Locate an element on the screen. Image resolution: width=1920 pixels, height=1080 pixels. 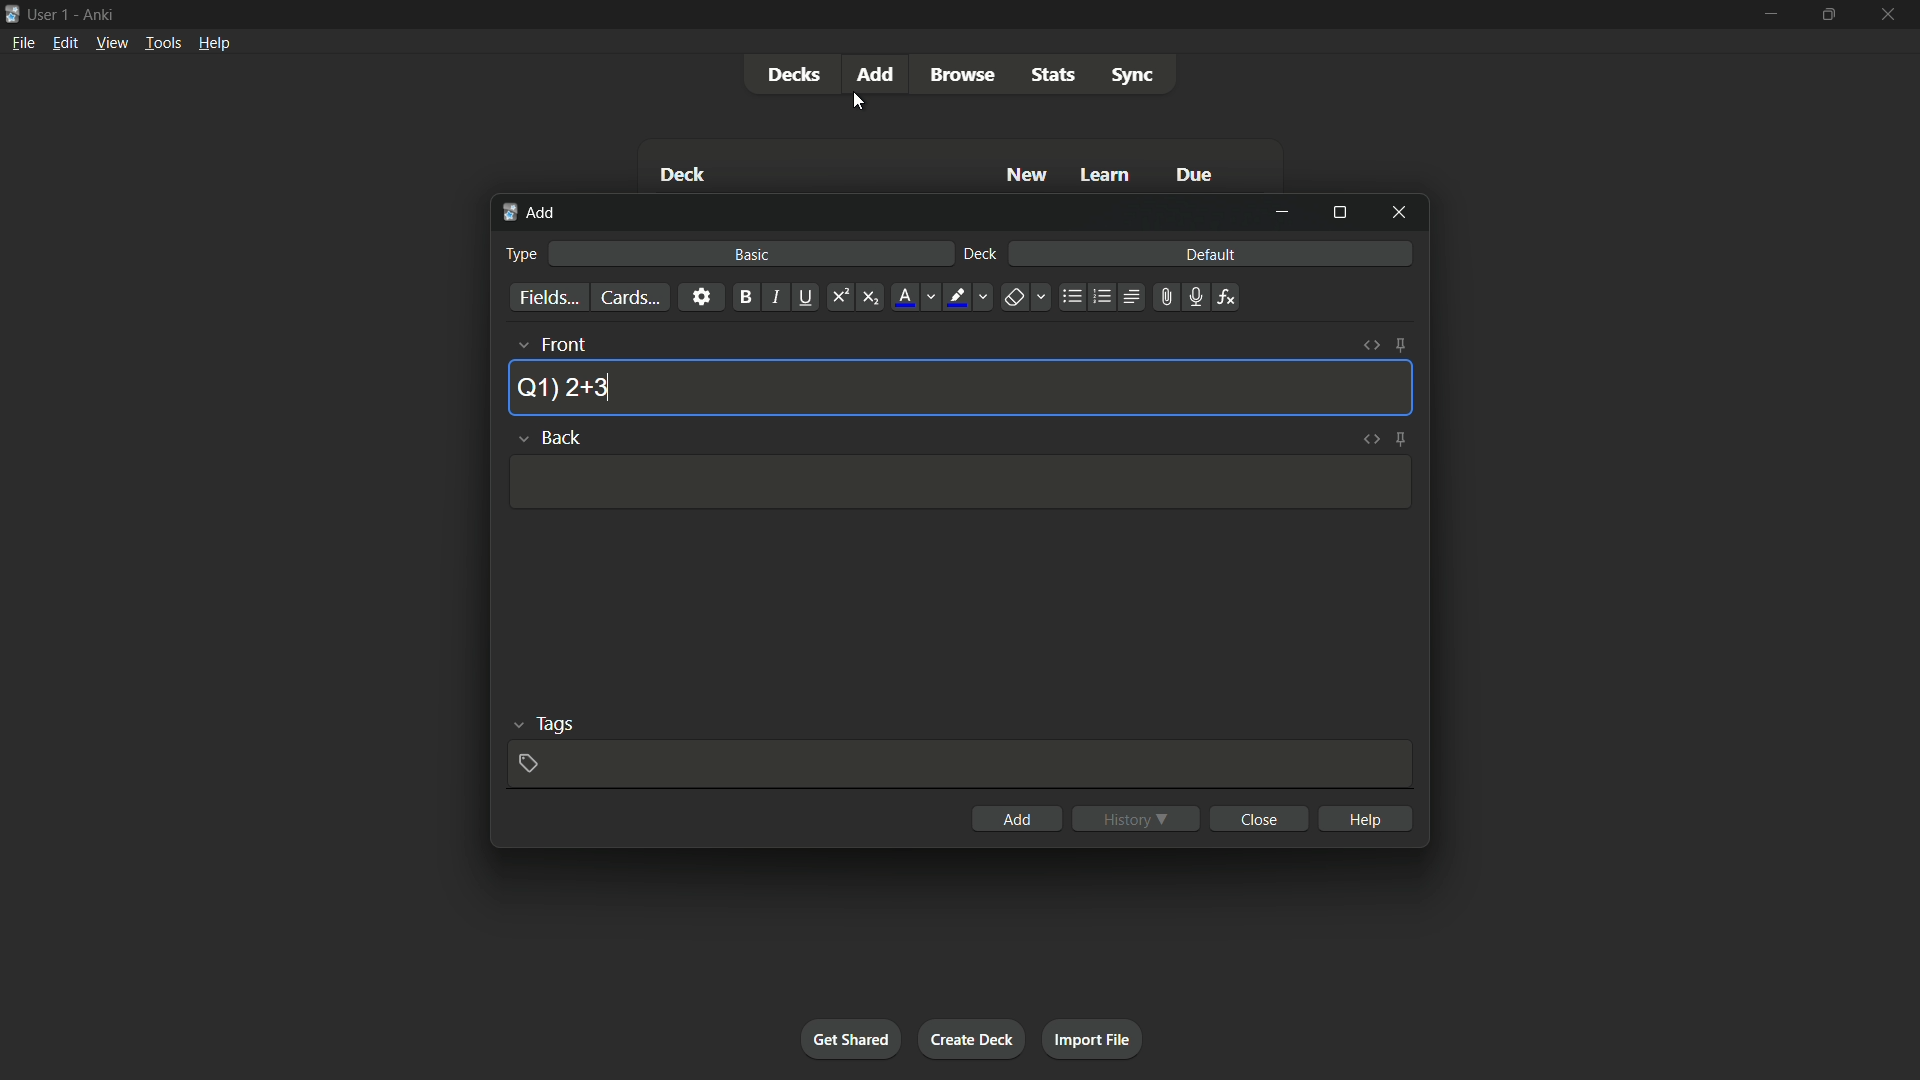
close window is located at coordinates (1400, 211).